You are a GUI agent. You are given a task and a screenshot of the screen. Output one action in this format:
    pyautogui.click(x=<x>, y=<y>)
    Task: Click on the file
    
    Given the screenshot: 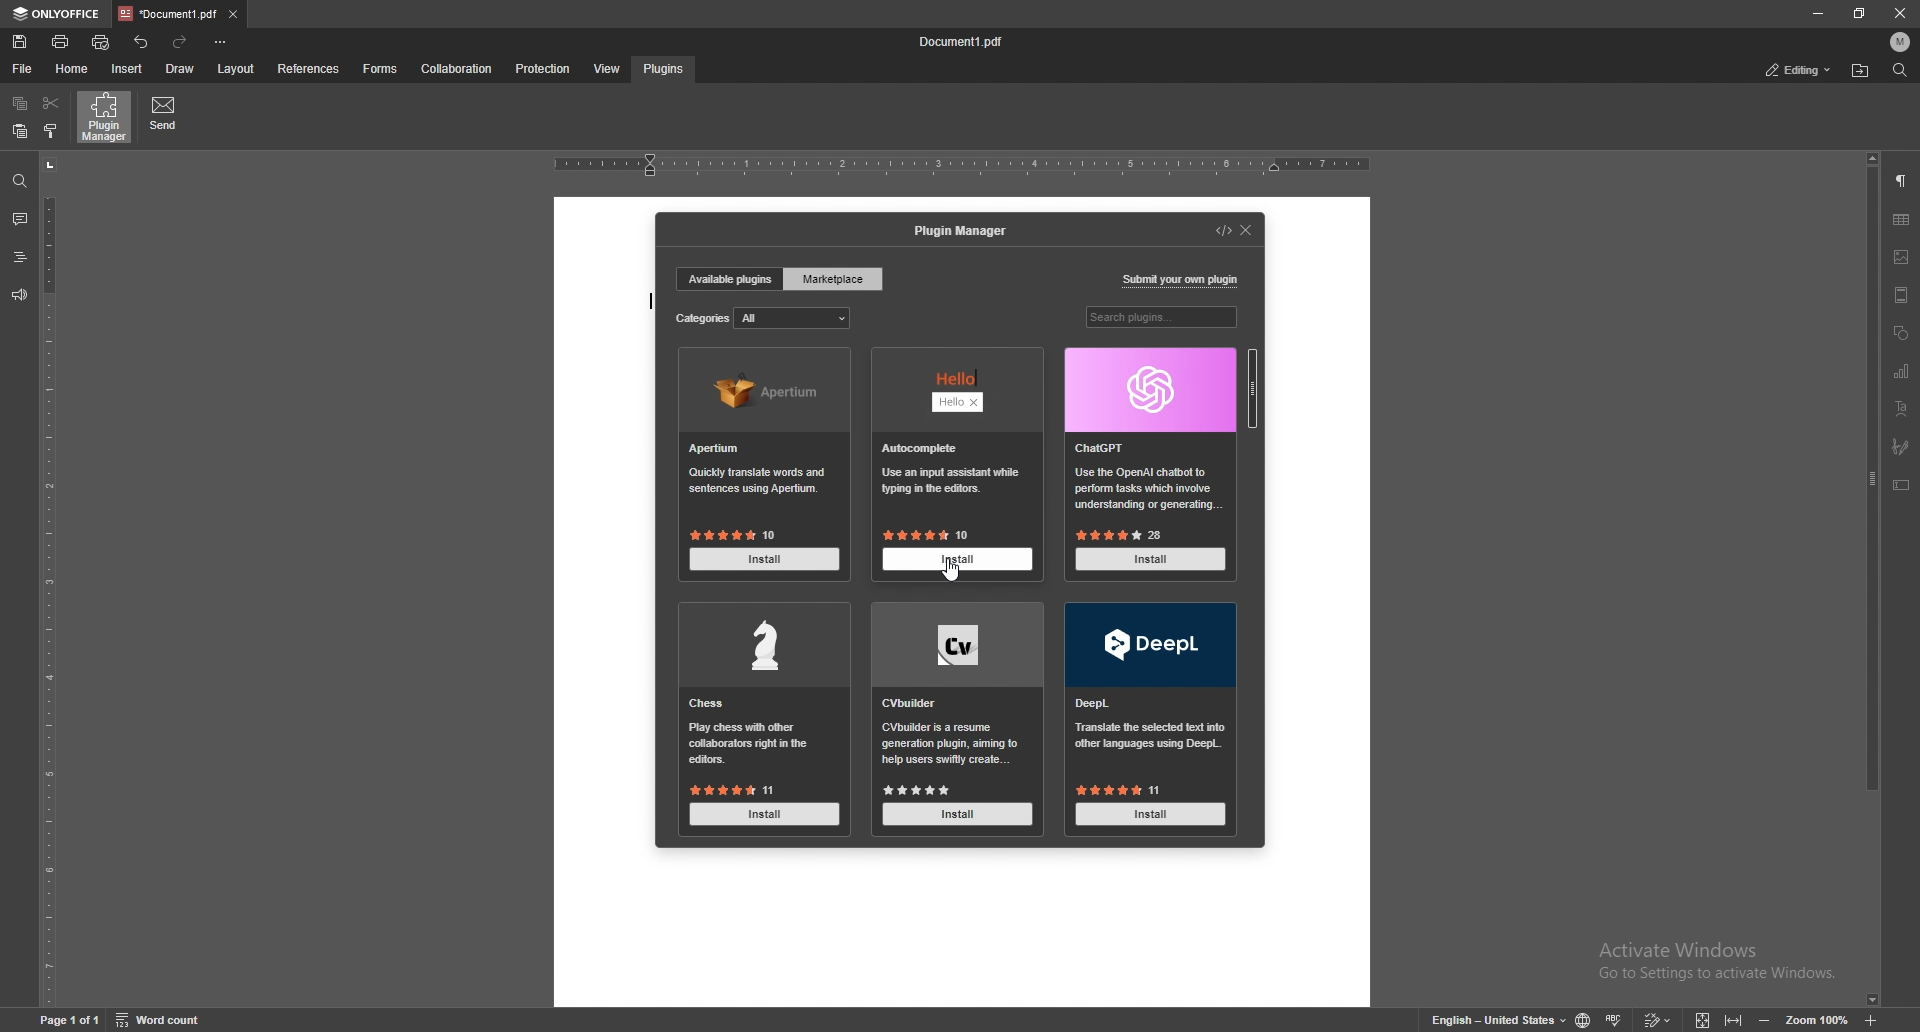 What is the action you would take?
    pyautogui.click(x=21, y=69)
    